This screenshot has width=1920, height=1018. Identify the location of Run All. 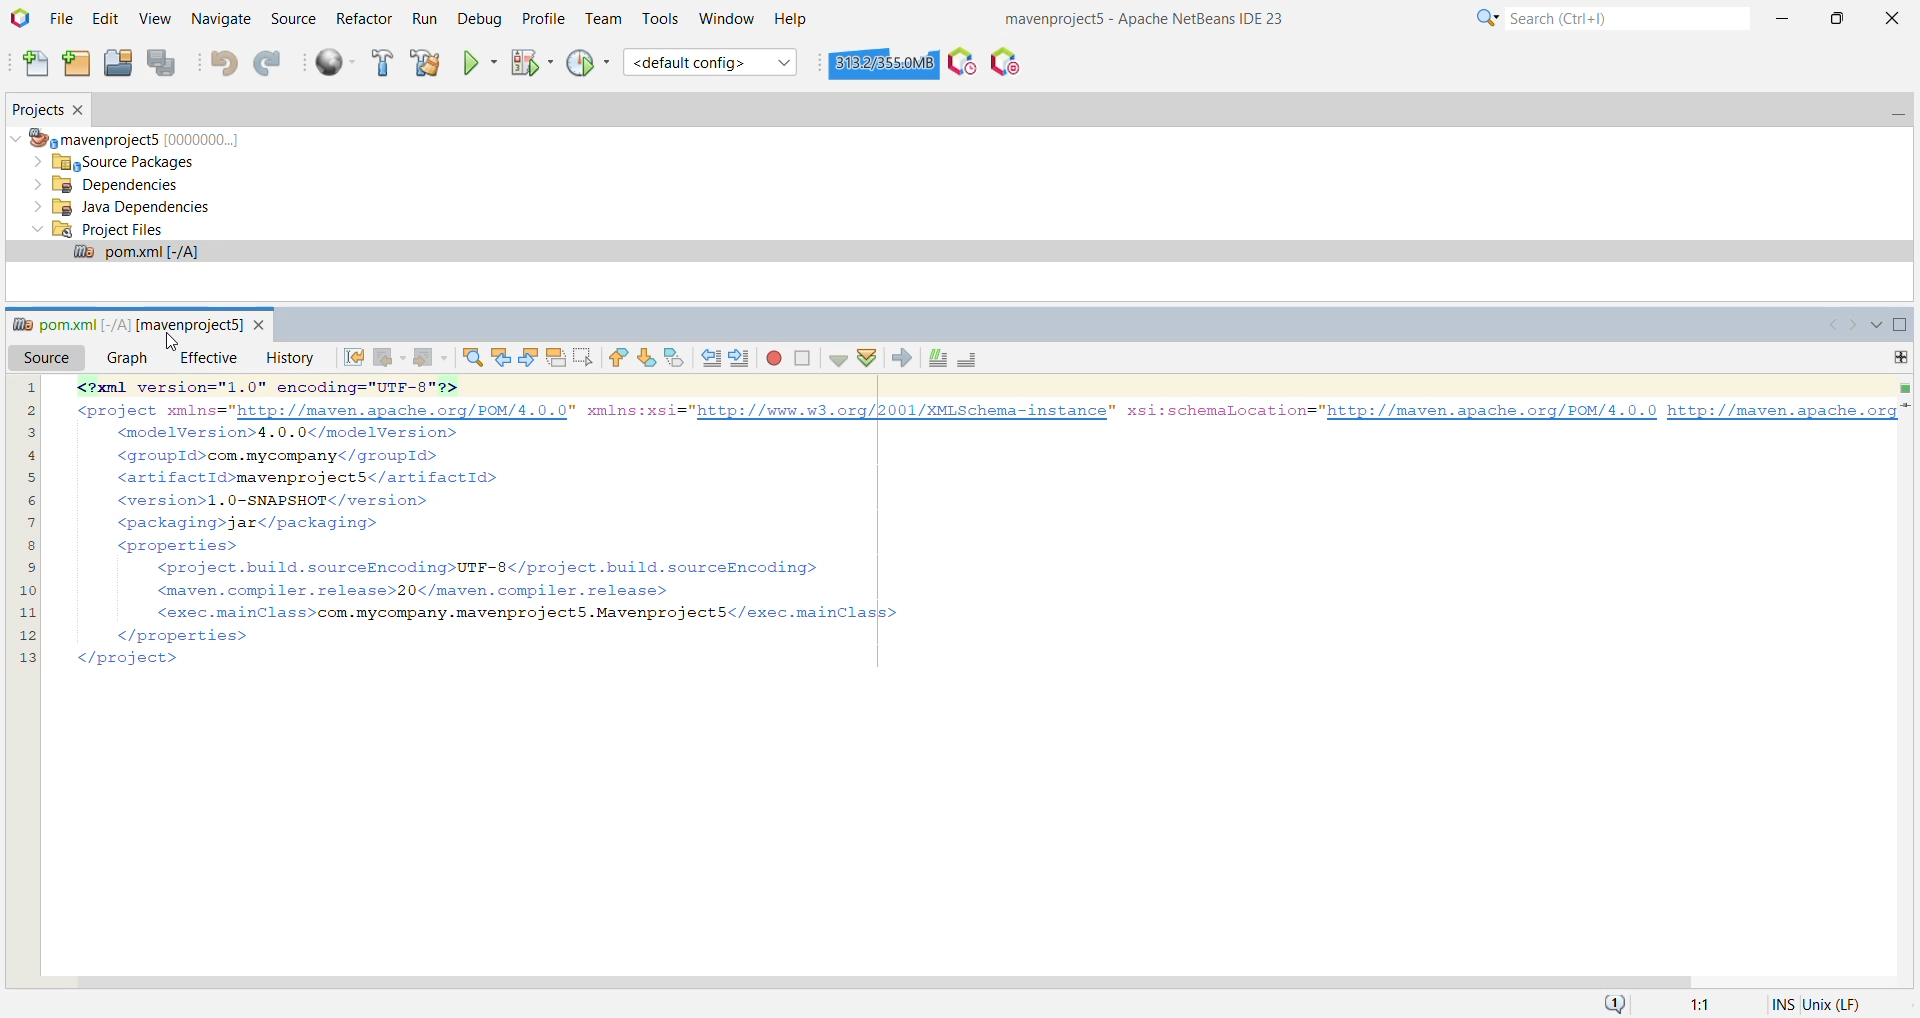
(336, 63).